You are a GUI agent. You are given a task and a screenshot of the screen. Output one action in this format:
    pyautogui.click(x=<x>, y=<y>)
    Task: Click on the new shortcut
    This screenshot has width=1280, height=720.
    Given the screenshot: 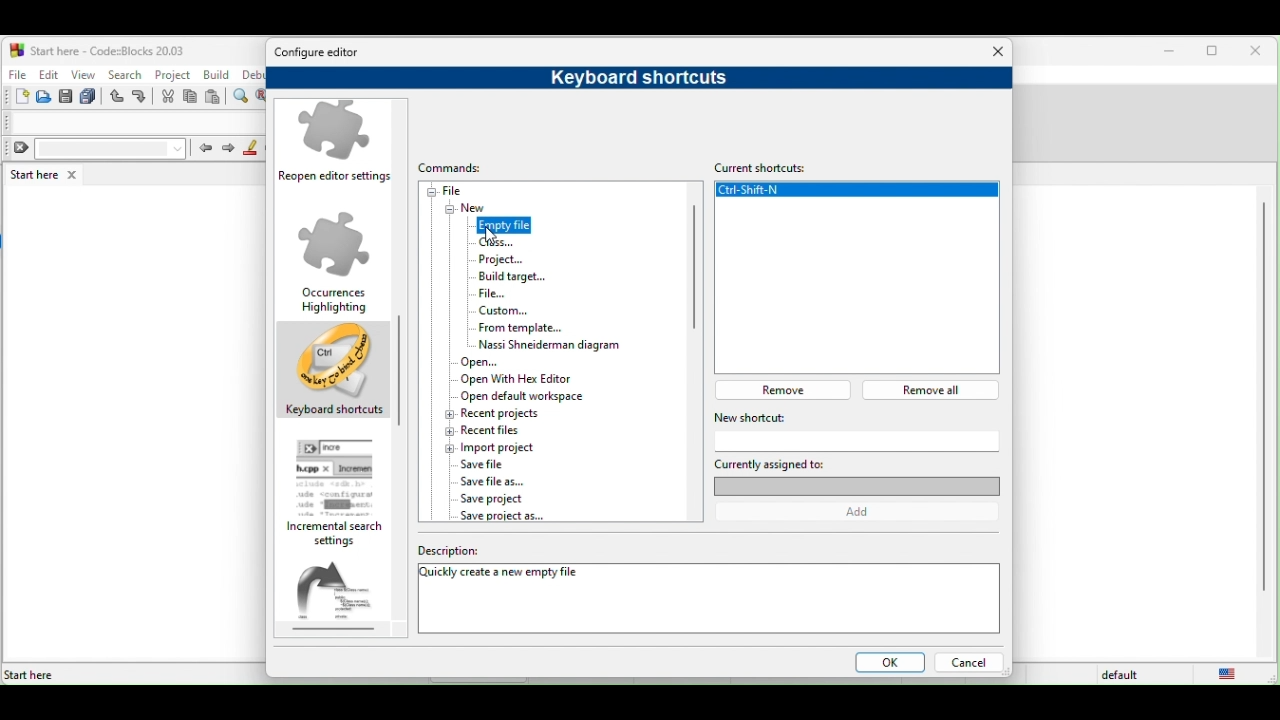 What is the action you would take?
    pyautogui.click(x=824, y=417)
    